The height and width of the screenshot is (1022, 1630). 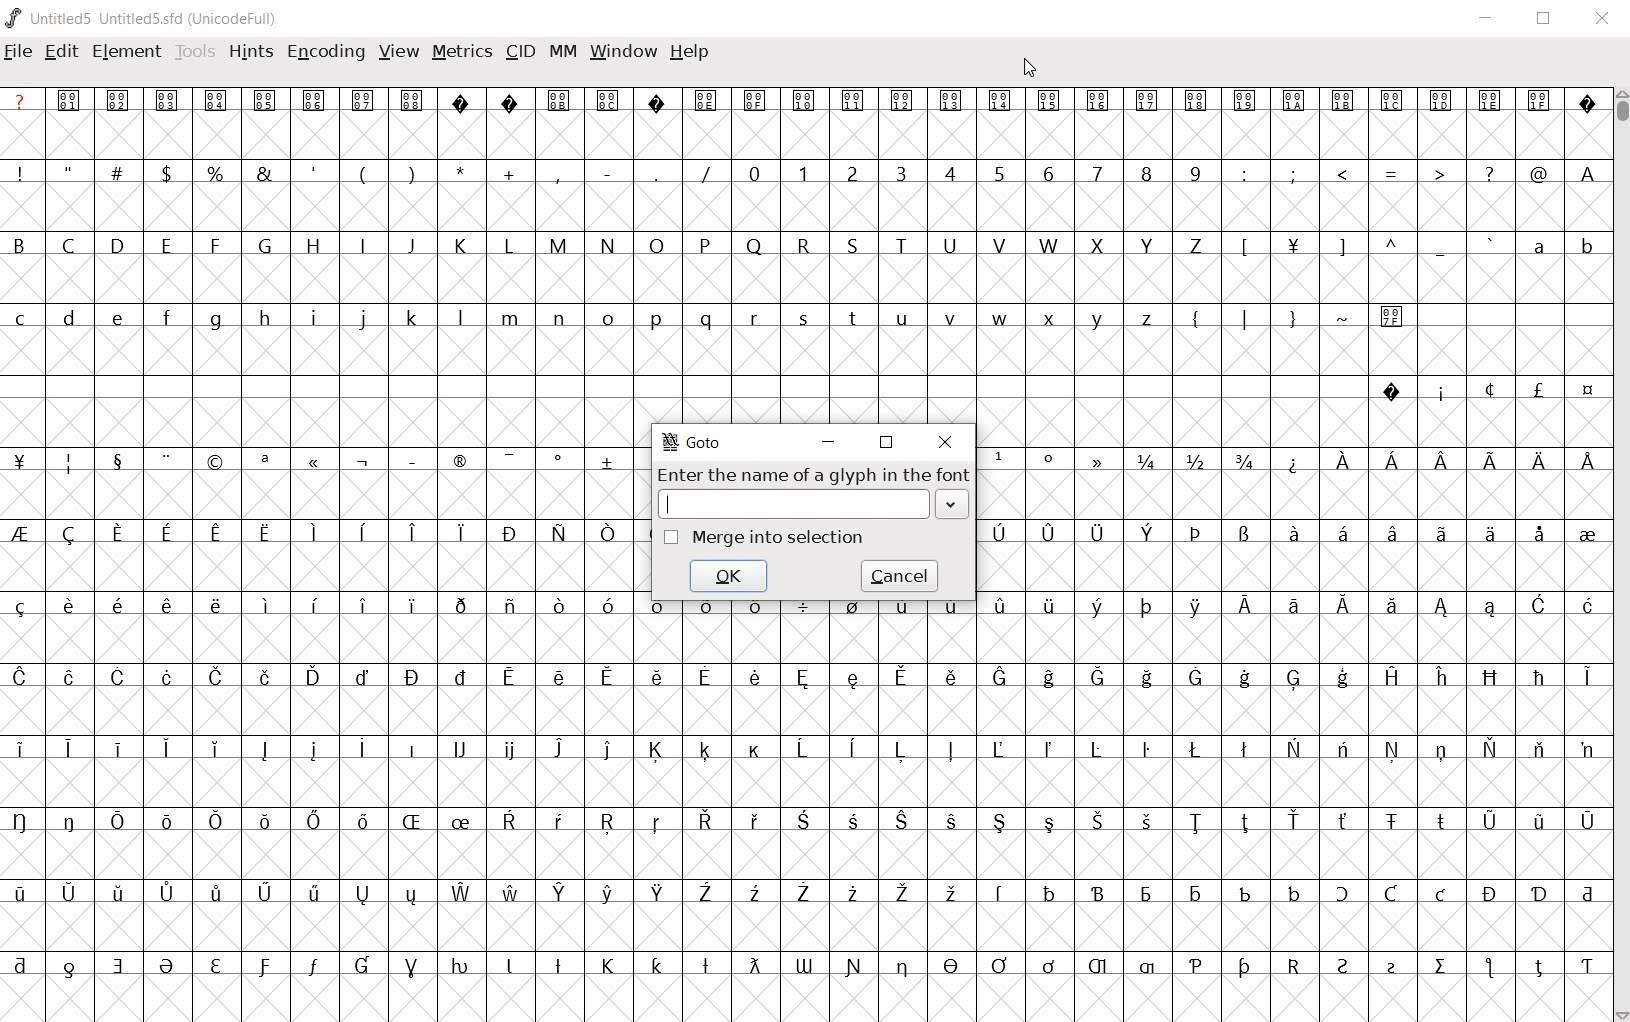 What do you see at coordinates (1241, 317) in the screenshot?
I see `|` at bounding box center [1241, 317].